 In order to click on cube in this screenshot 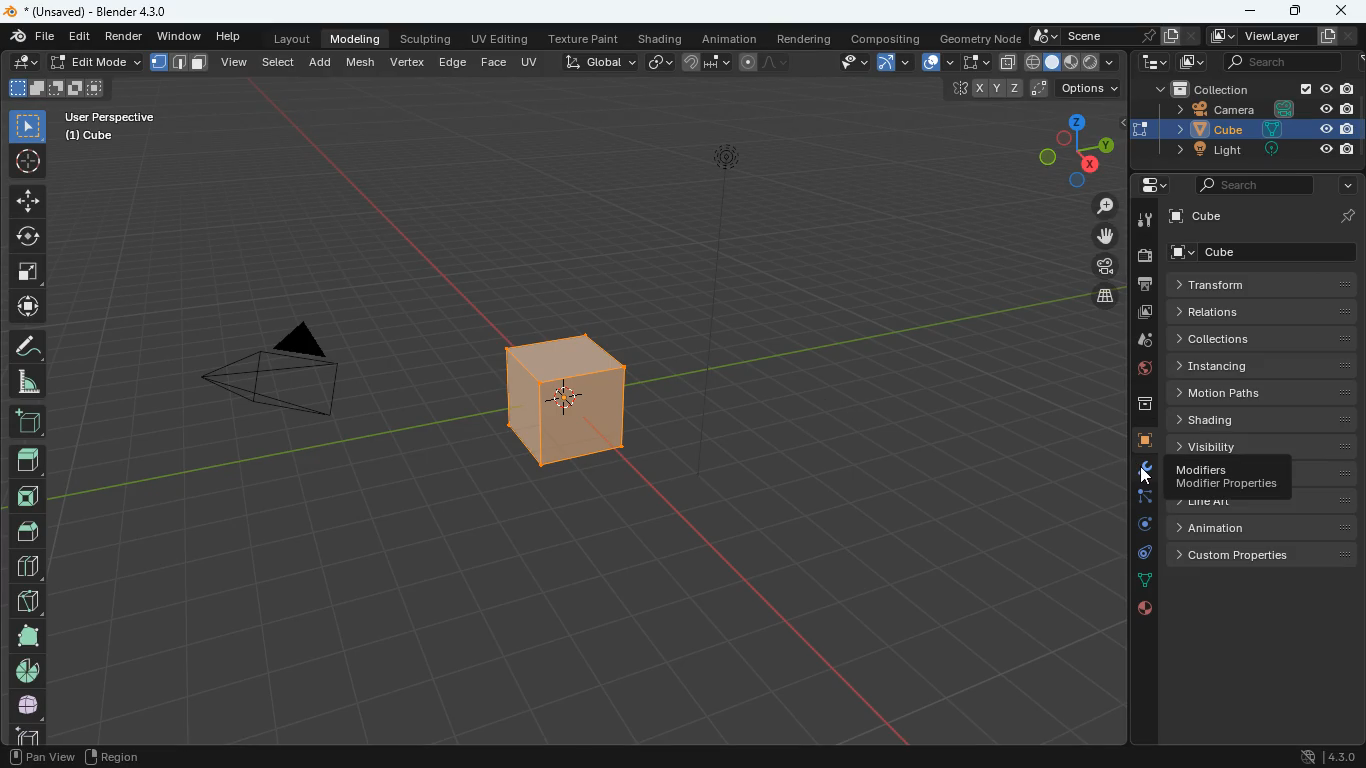, I will do `click(1249, 129)`.